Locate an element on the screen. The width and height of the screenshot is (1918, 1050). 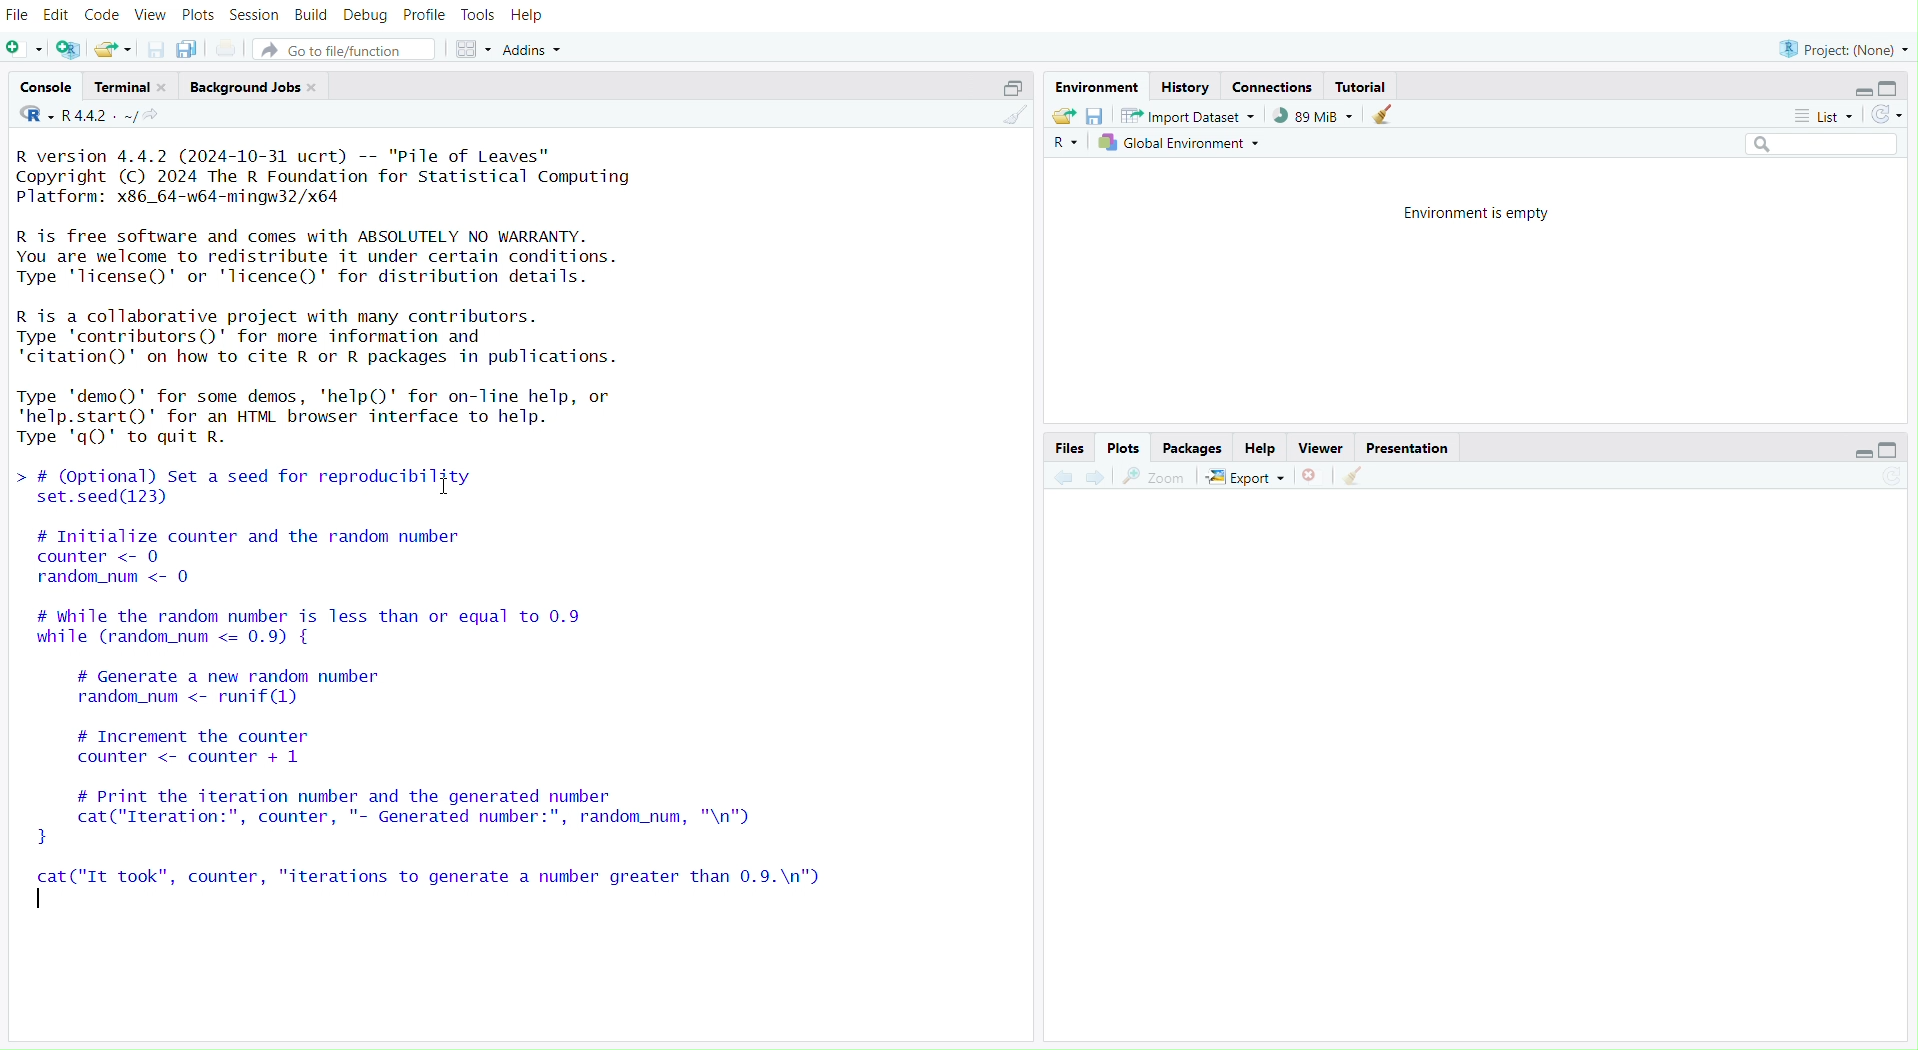
Help is located at coordinates (532, 13).